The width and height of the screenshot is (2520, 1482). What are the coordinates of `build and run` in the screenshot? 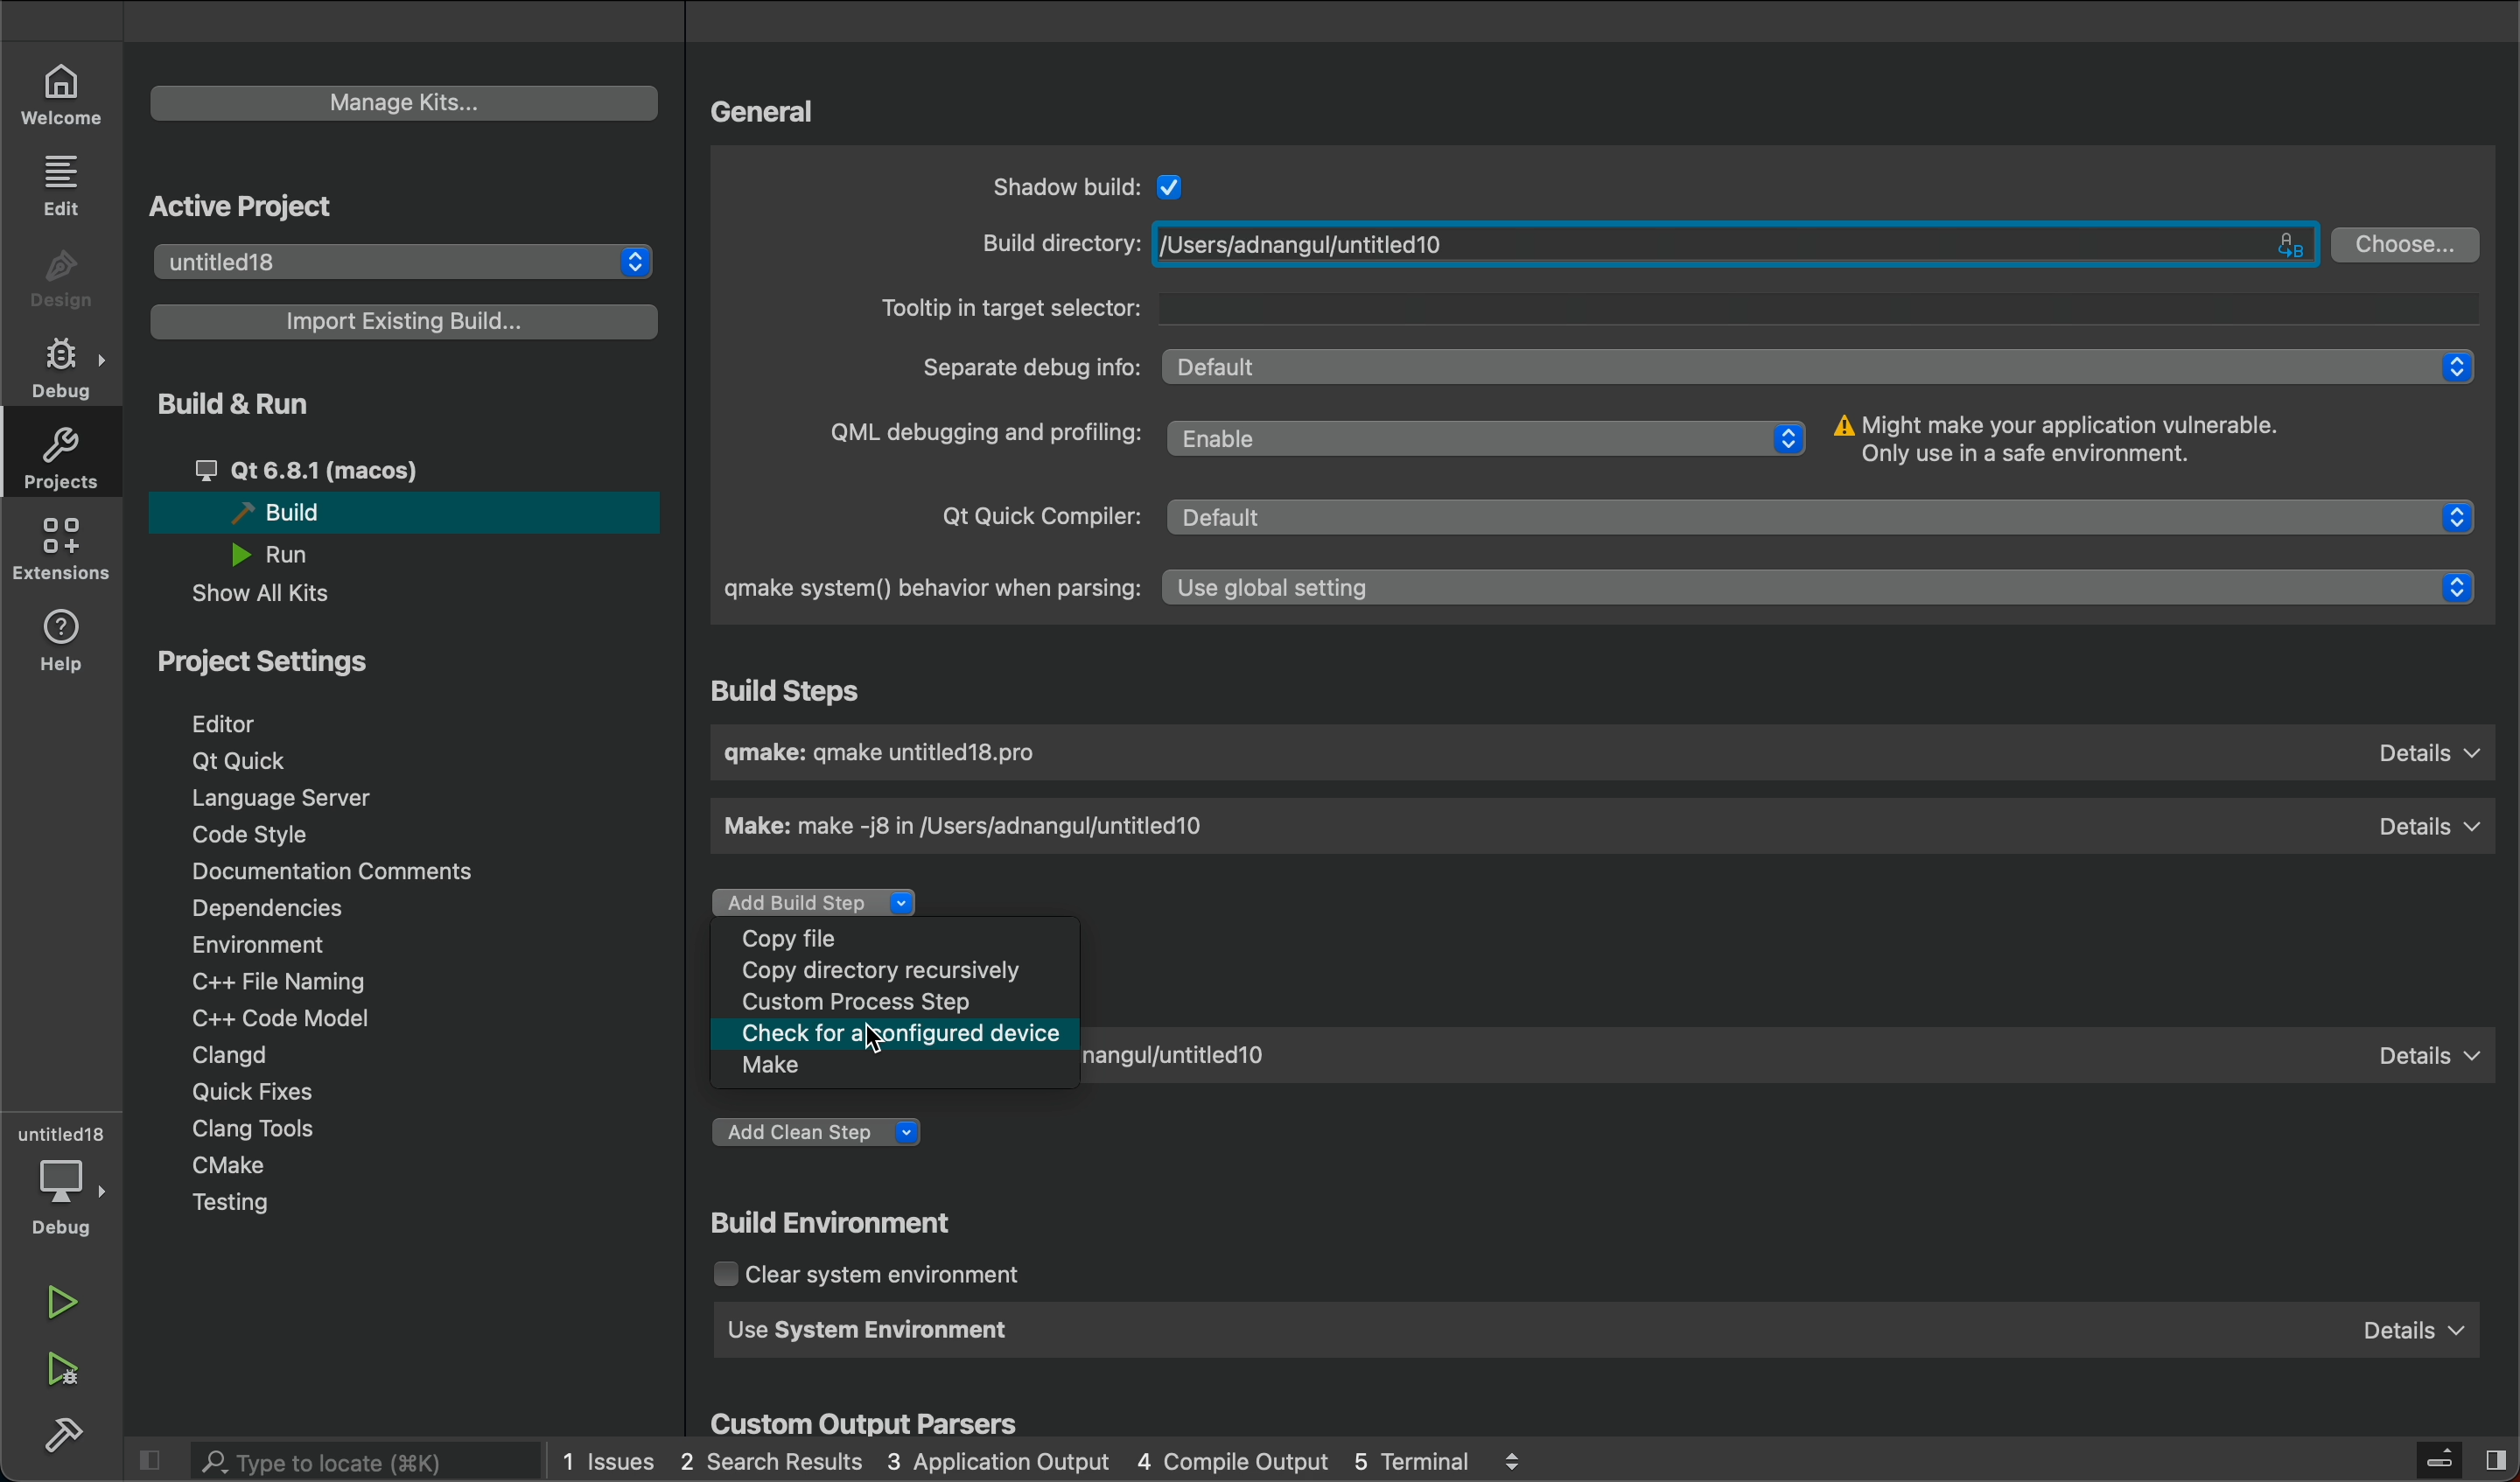 It's located at (260, 402).